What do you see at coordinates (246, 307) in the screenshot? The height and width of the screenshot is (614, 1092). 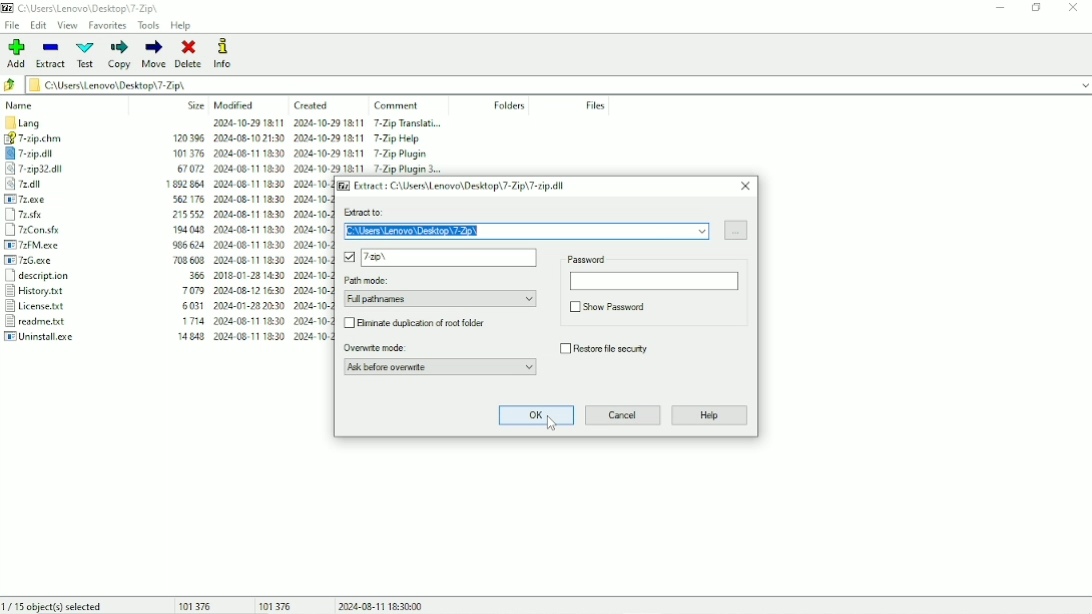 I see `6031 2004-07-2220:30 2004-10-291211 7-Zip License` at bounding box center [246, 307].